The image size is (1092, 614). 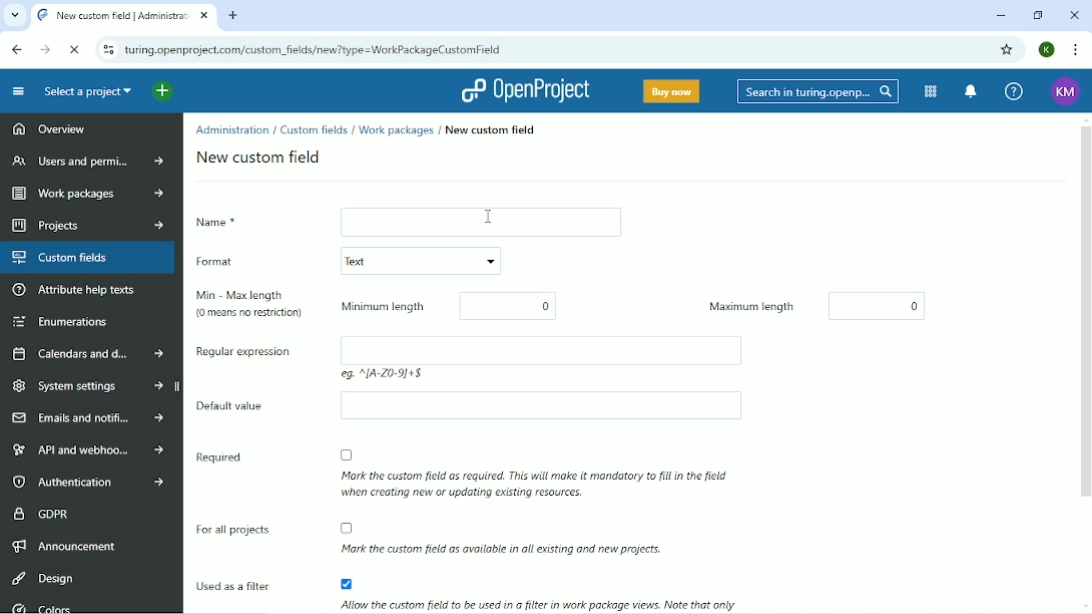 I want to click on View site information, so click(x=107, y=50).